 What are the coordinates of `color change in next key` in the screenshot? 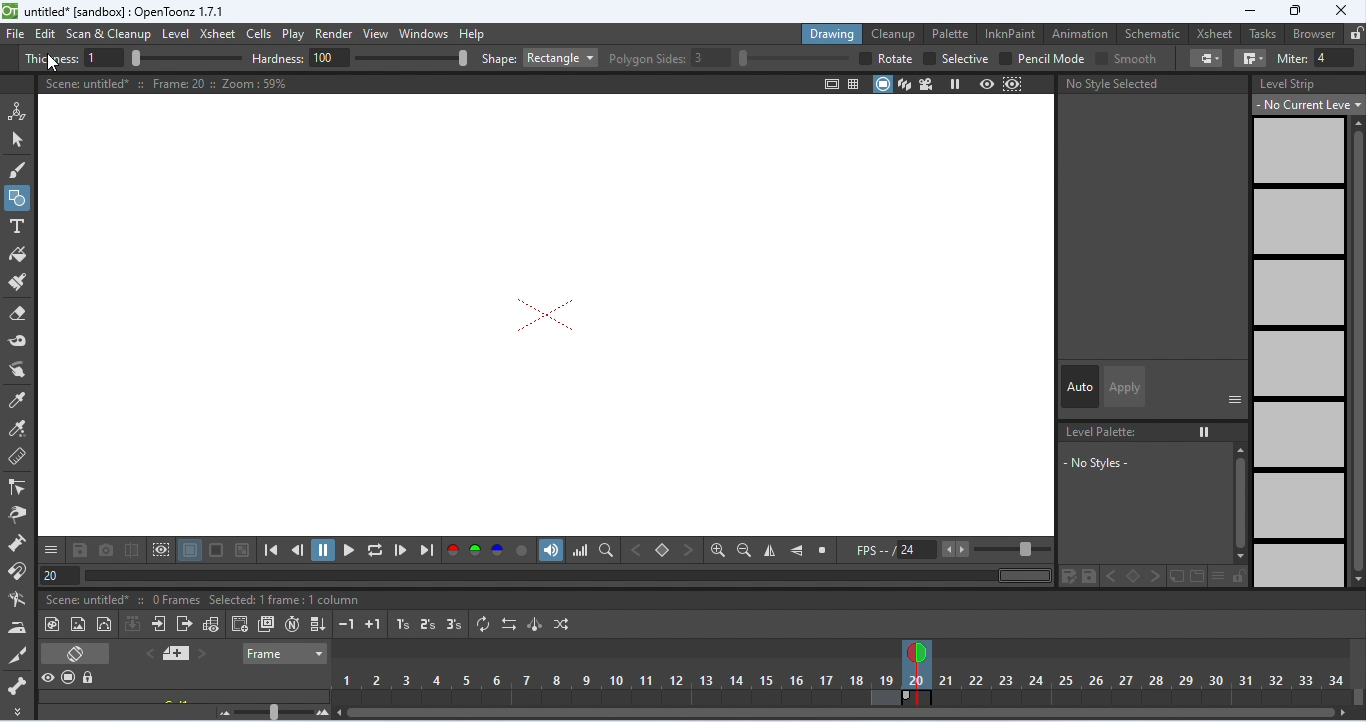 It's located at (1154, 576).